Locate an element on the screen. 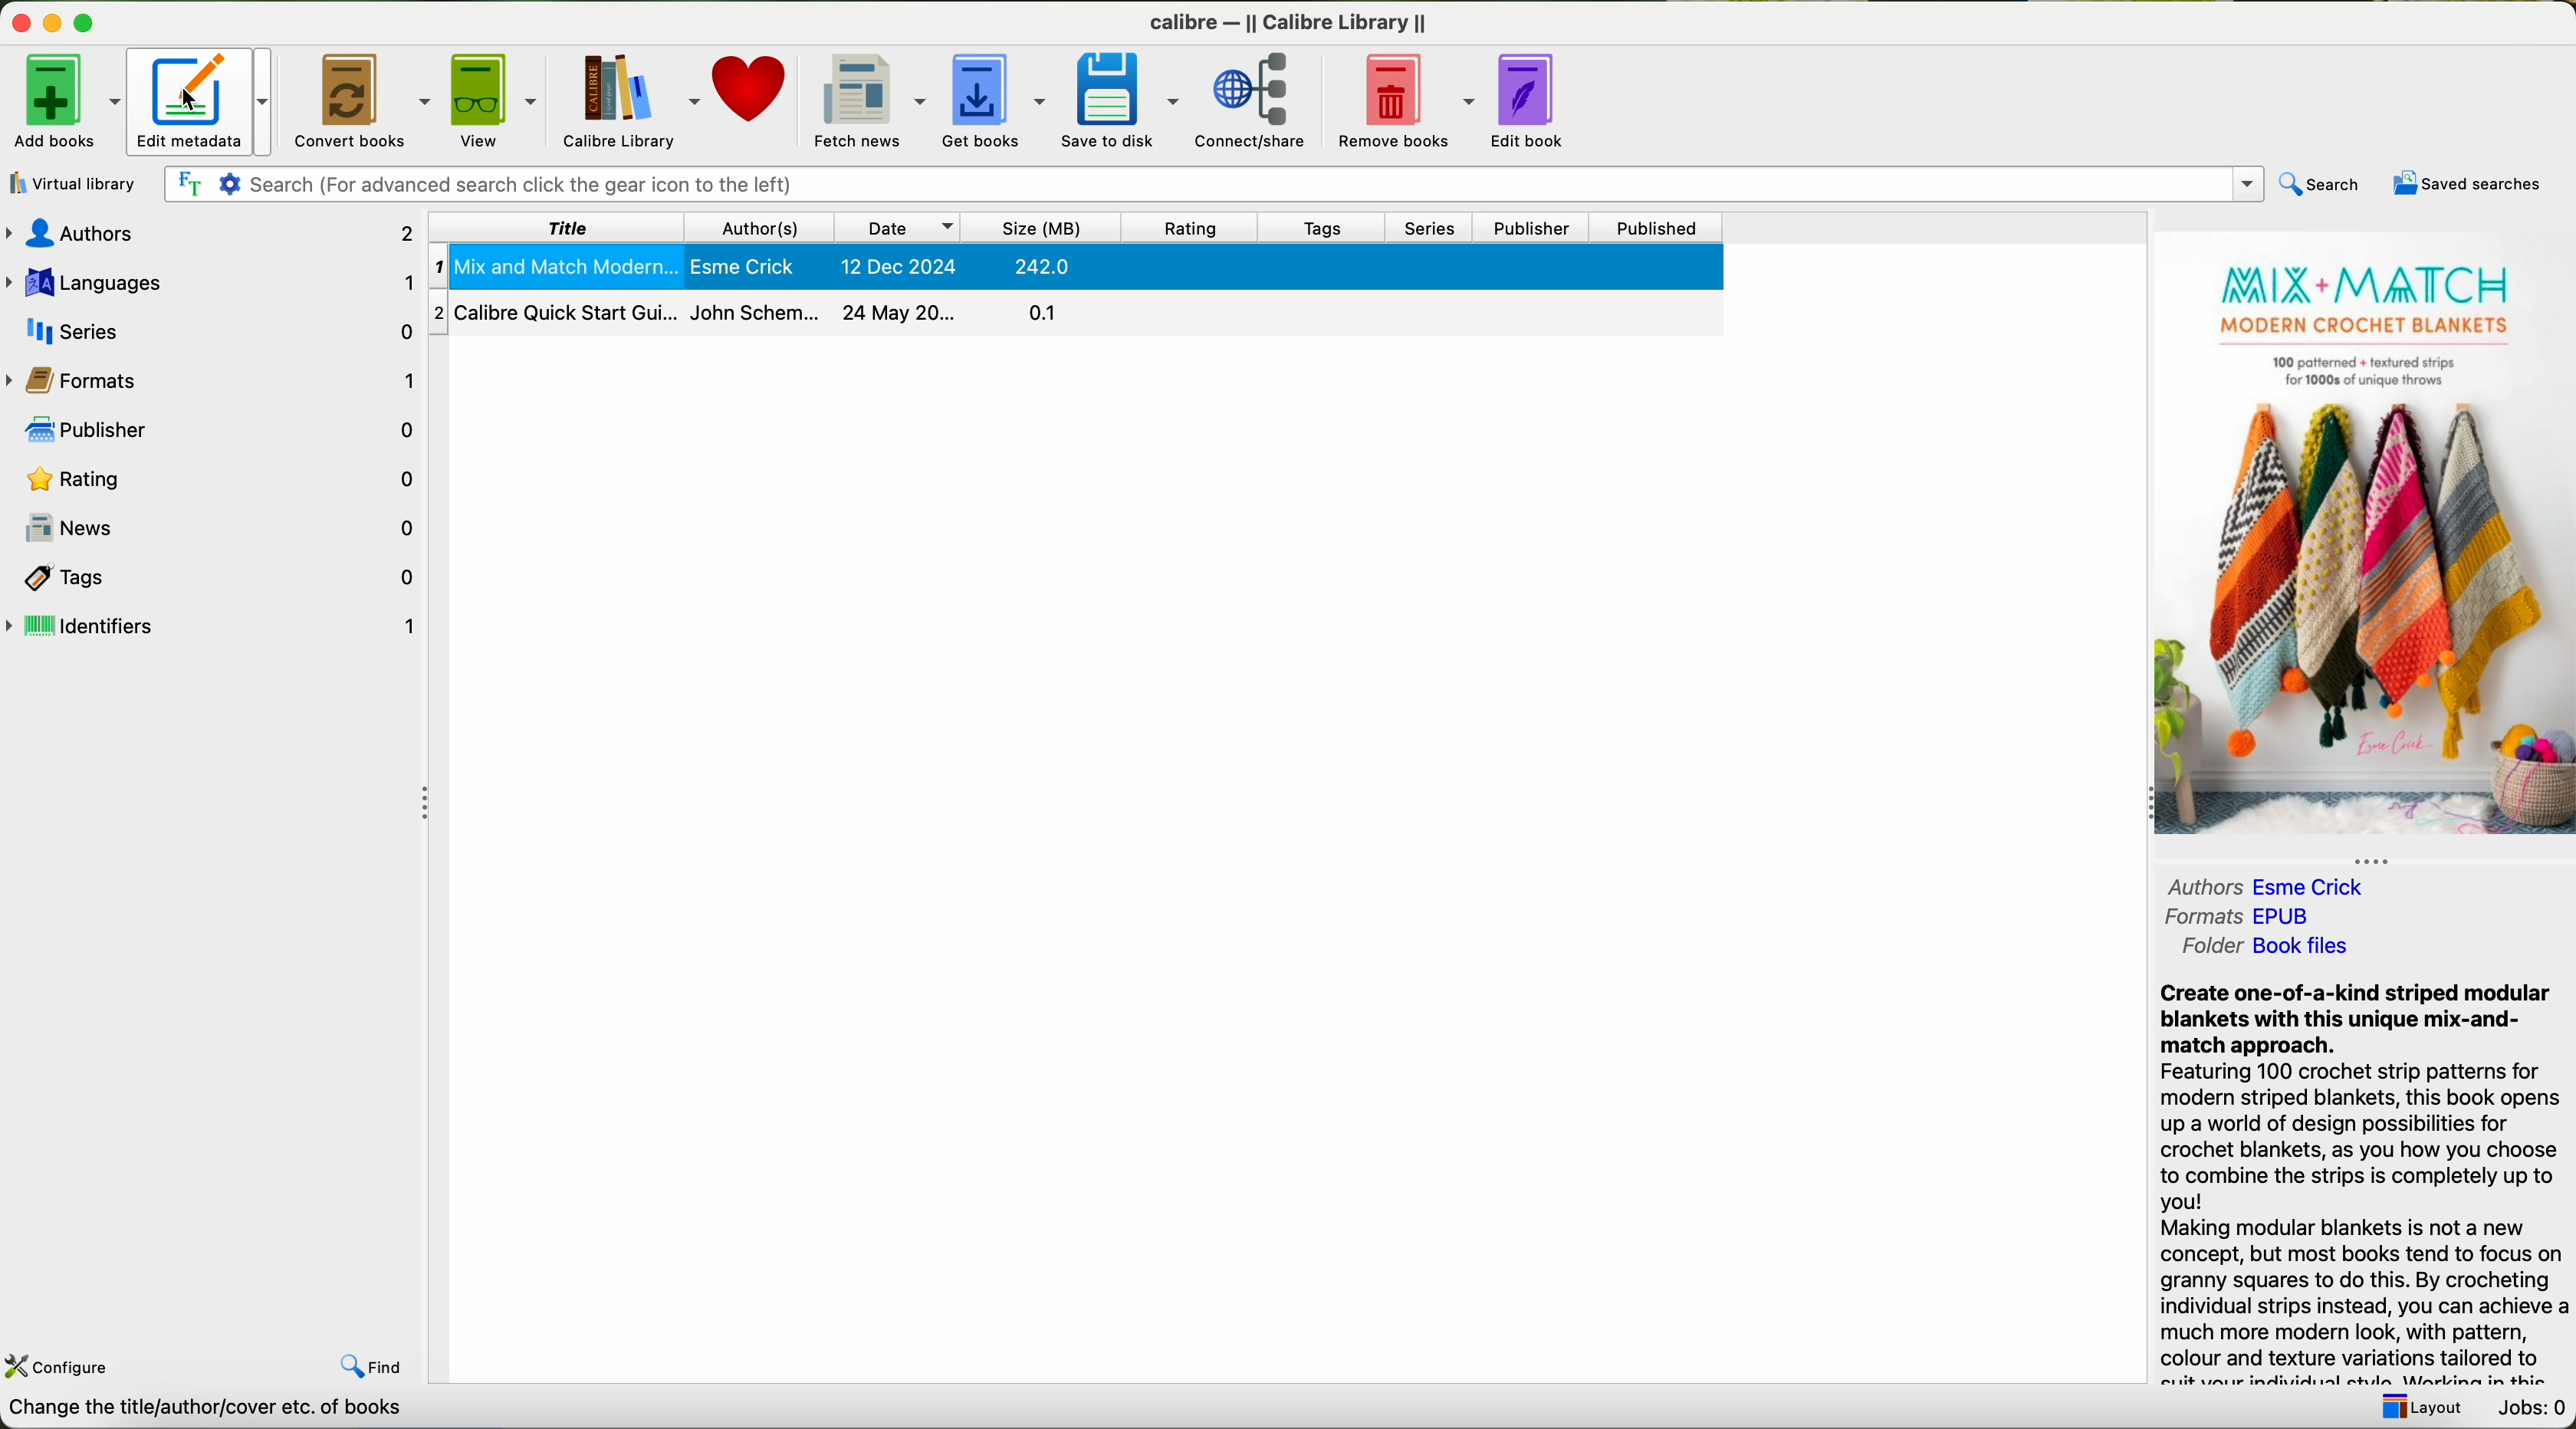 The width and height of the screenshot is (2576, 1429). news is located at coordinates (216, 526).